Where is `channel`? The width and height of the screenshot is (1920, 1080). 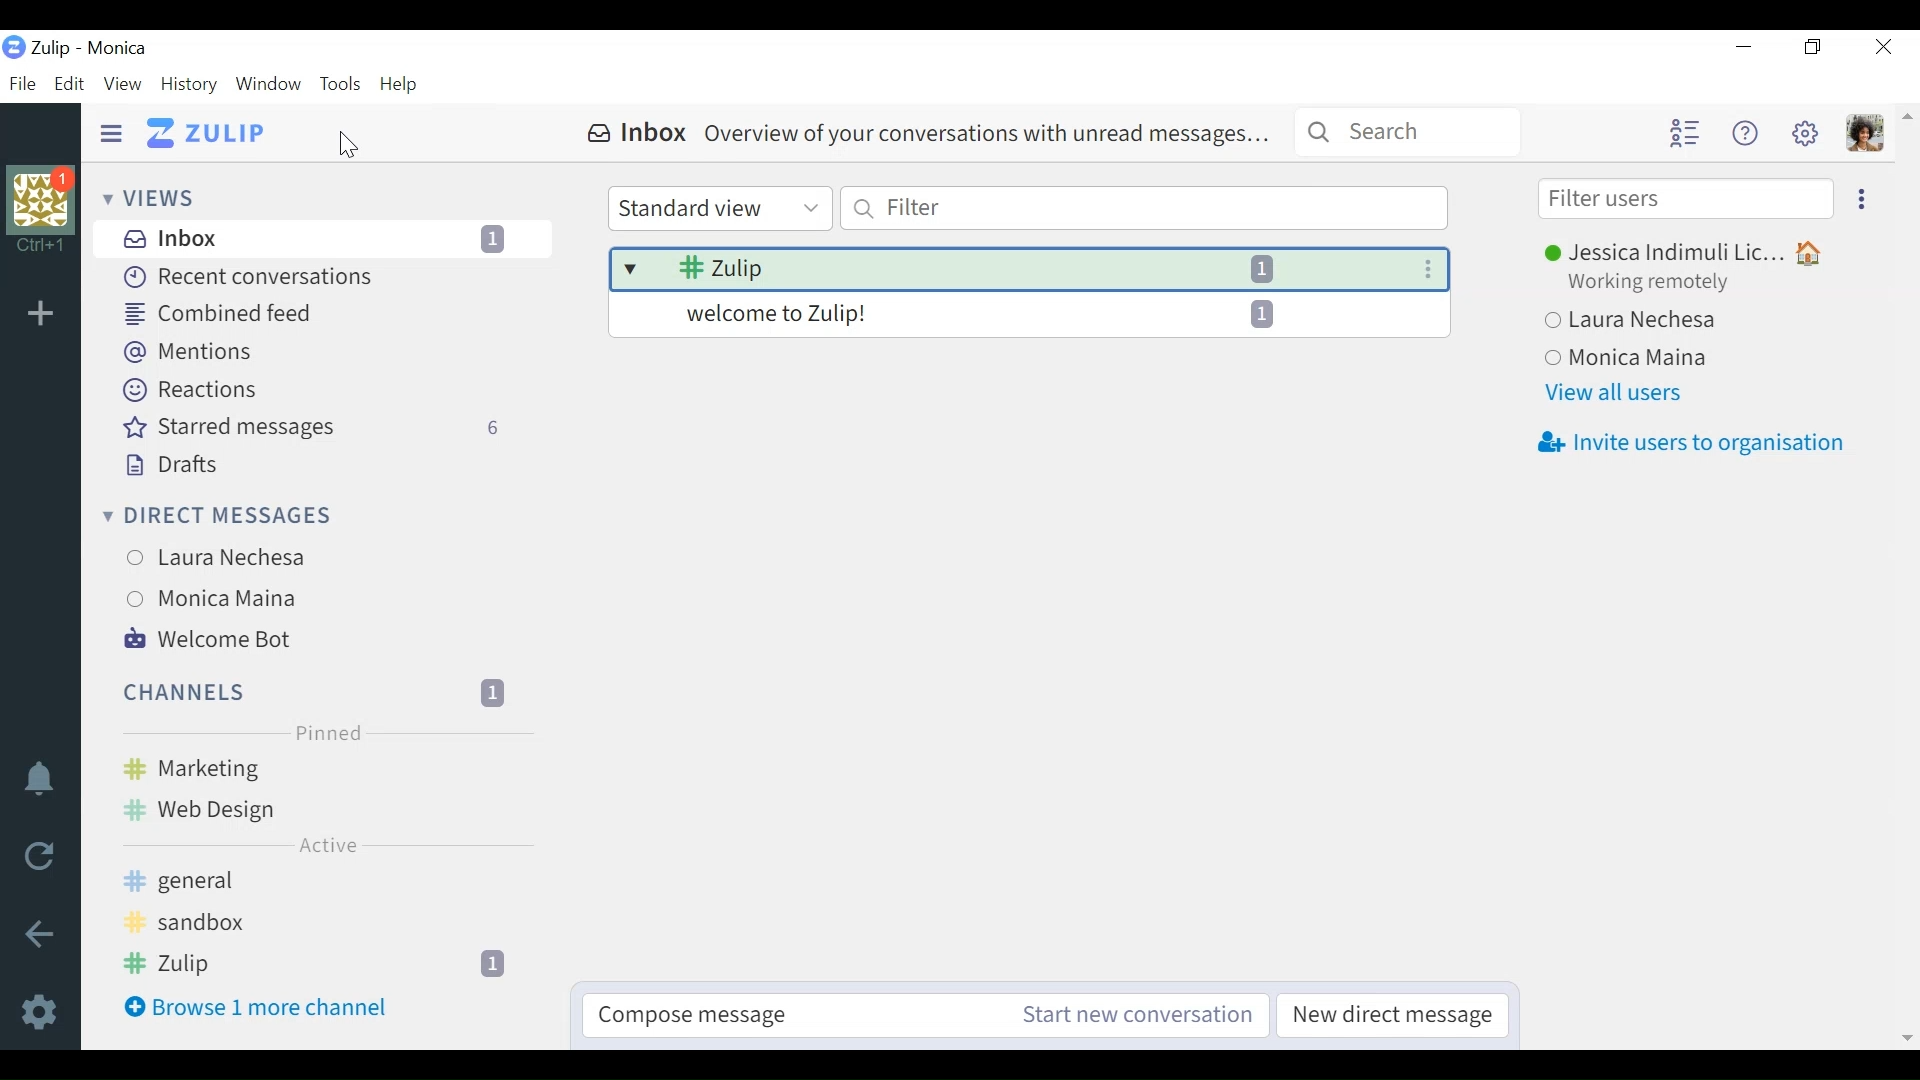
channel is located at coordinates (326, 926).